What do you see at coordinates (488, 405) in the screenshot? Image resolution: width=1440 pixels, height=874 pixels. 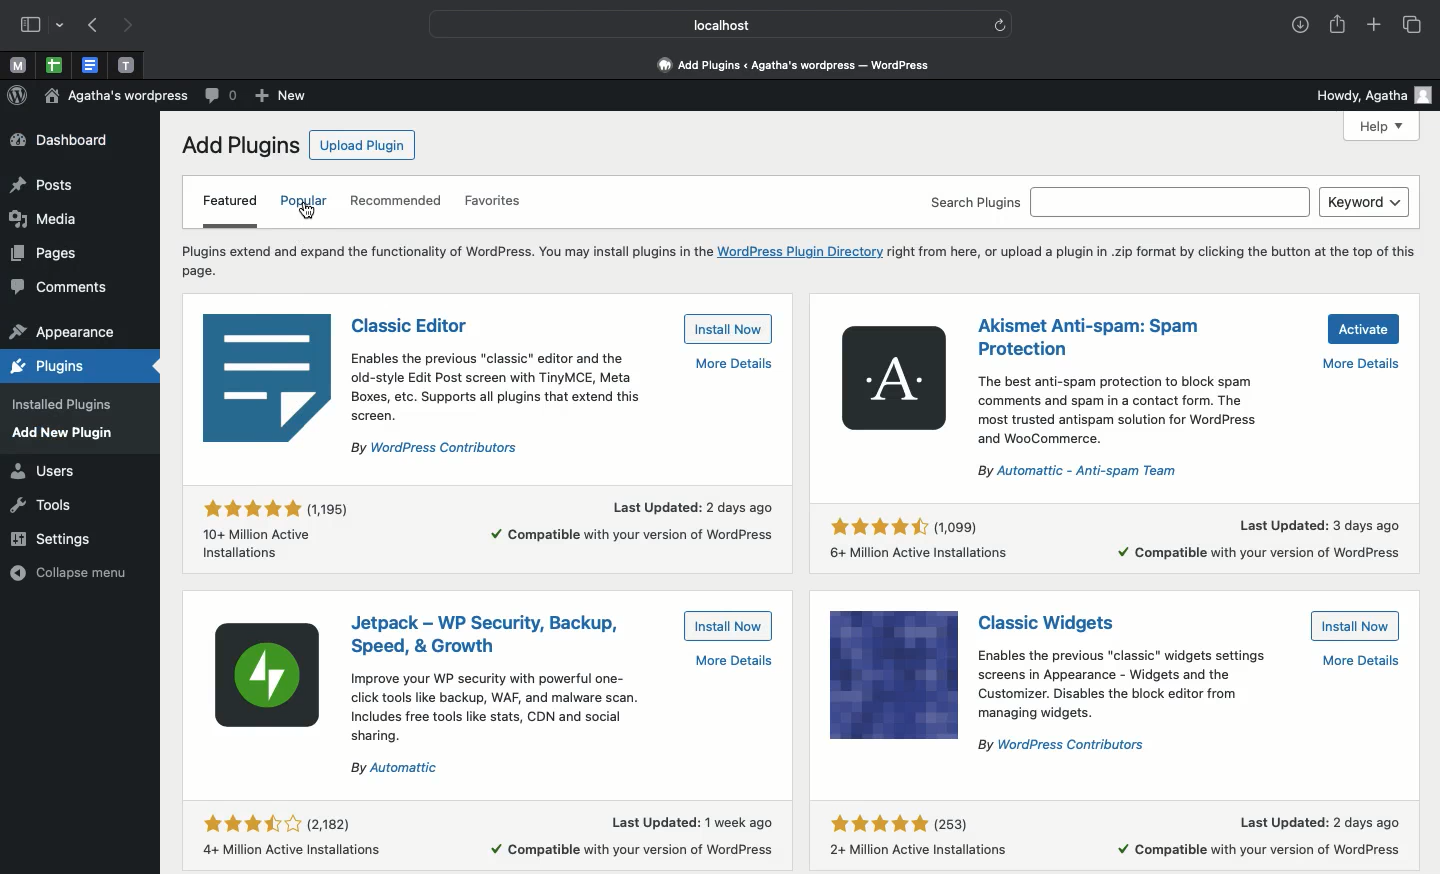 I see `Instructional text` at bounding box center [488, 405].